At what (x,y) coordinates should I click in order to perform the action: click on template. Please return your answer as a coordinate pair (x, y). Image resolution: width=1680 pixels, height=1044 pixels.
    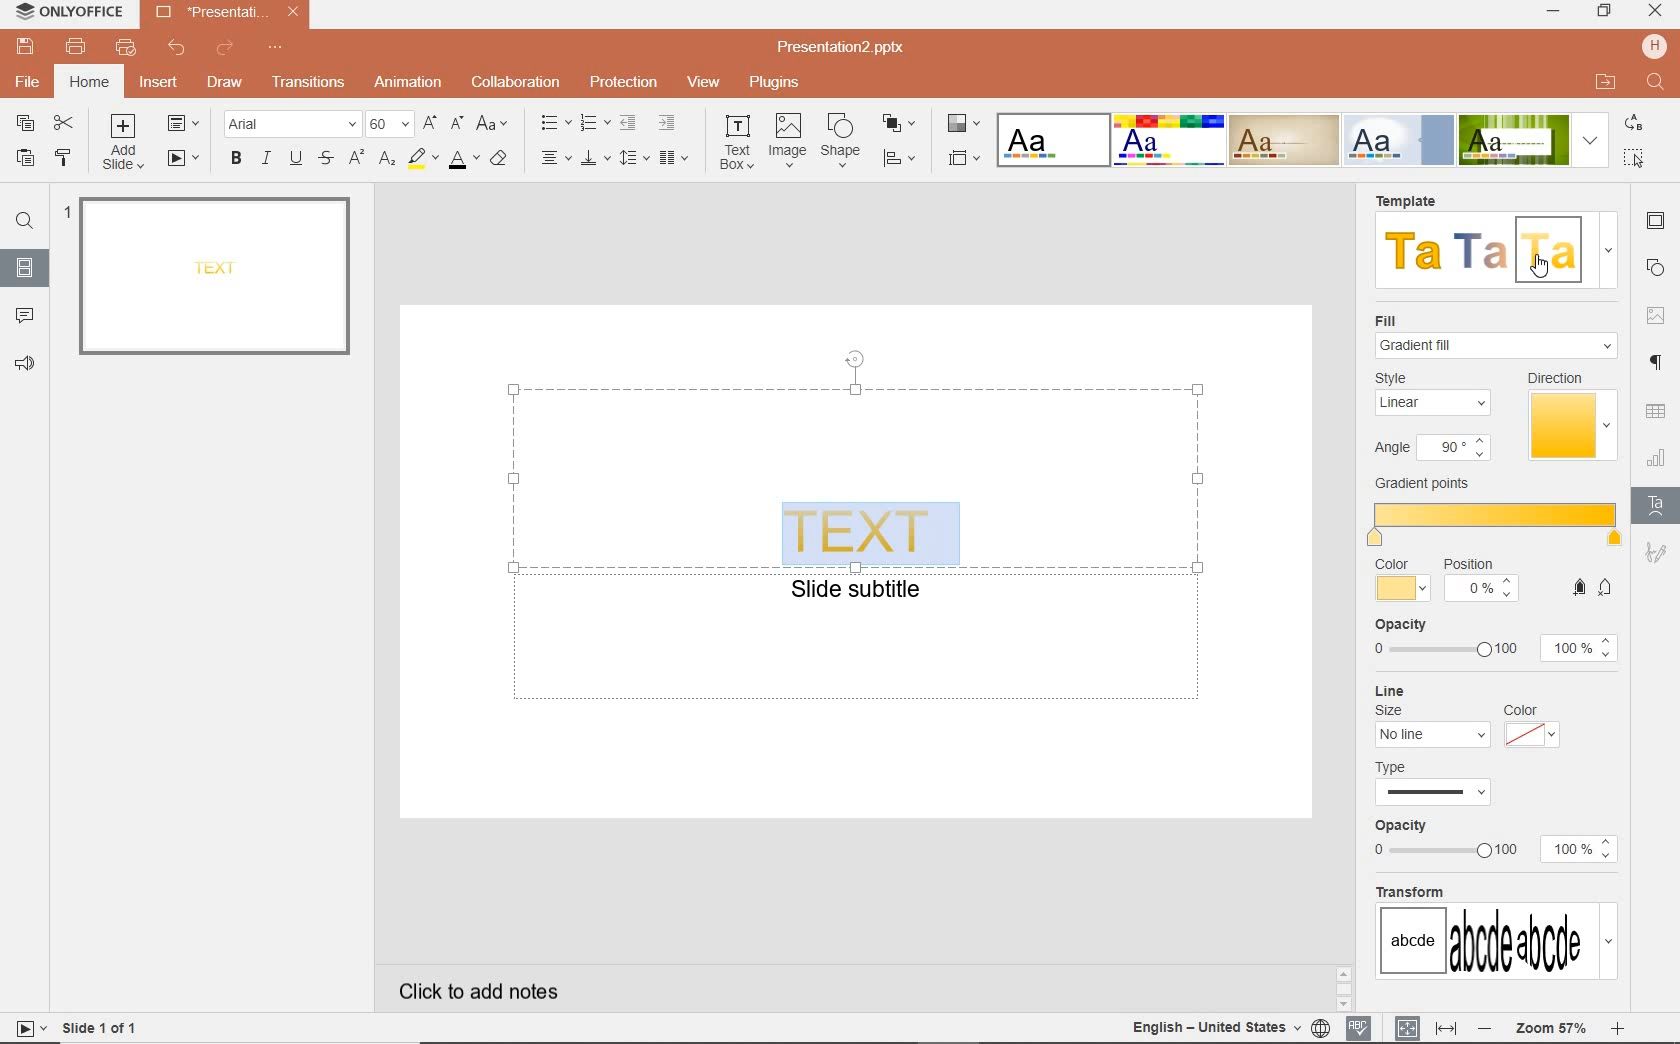
    Looking at the image, I should click on (1416, 251).